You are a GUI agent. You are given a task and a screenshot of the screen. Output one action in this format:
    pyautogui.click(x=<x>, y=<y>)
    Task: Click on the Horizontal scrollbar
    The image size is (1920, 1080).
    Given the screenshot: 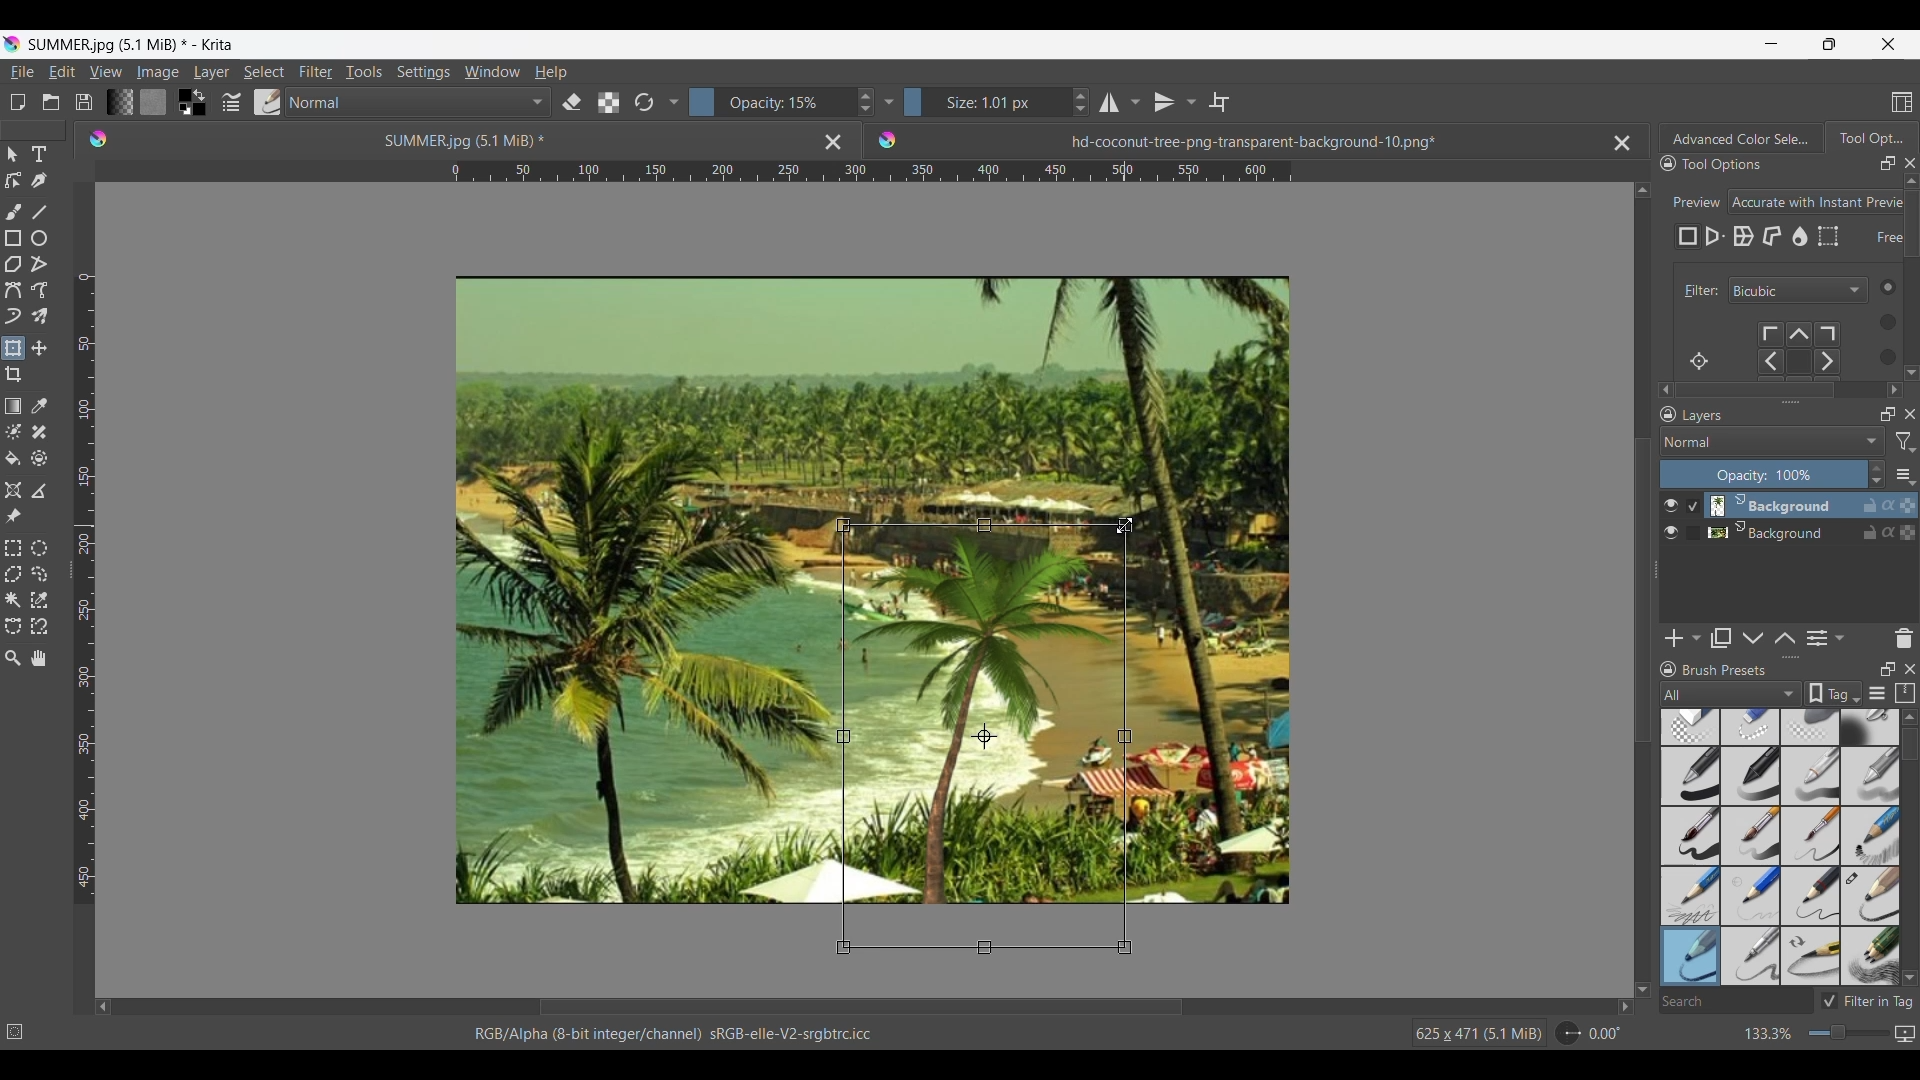 What is the action you would take?
    pyautogui.click(x=1782, y=390)
    